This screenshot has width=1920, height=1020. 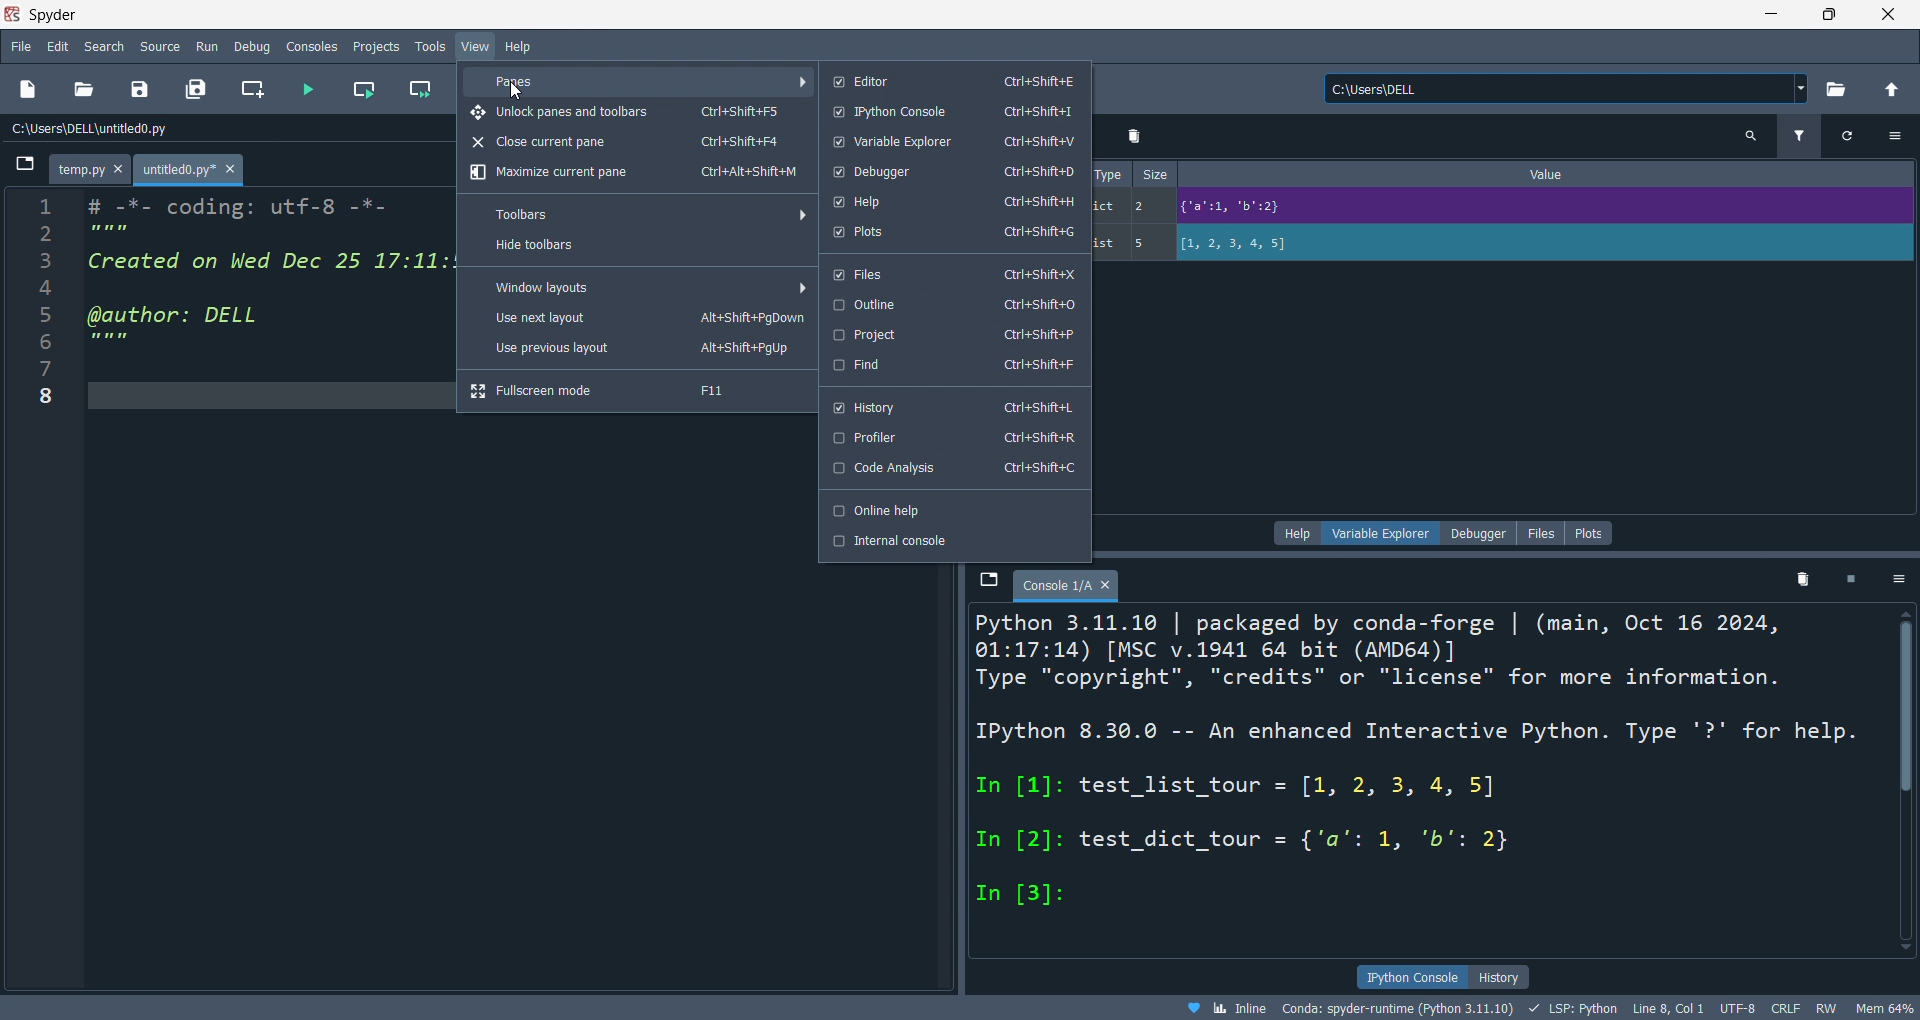 What do you see at coordinates (630, 144) in the screenshot?
I see `close current pane` at bounding box center [630, 144].